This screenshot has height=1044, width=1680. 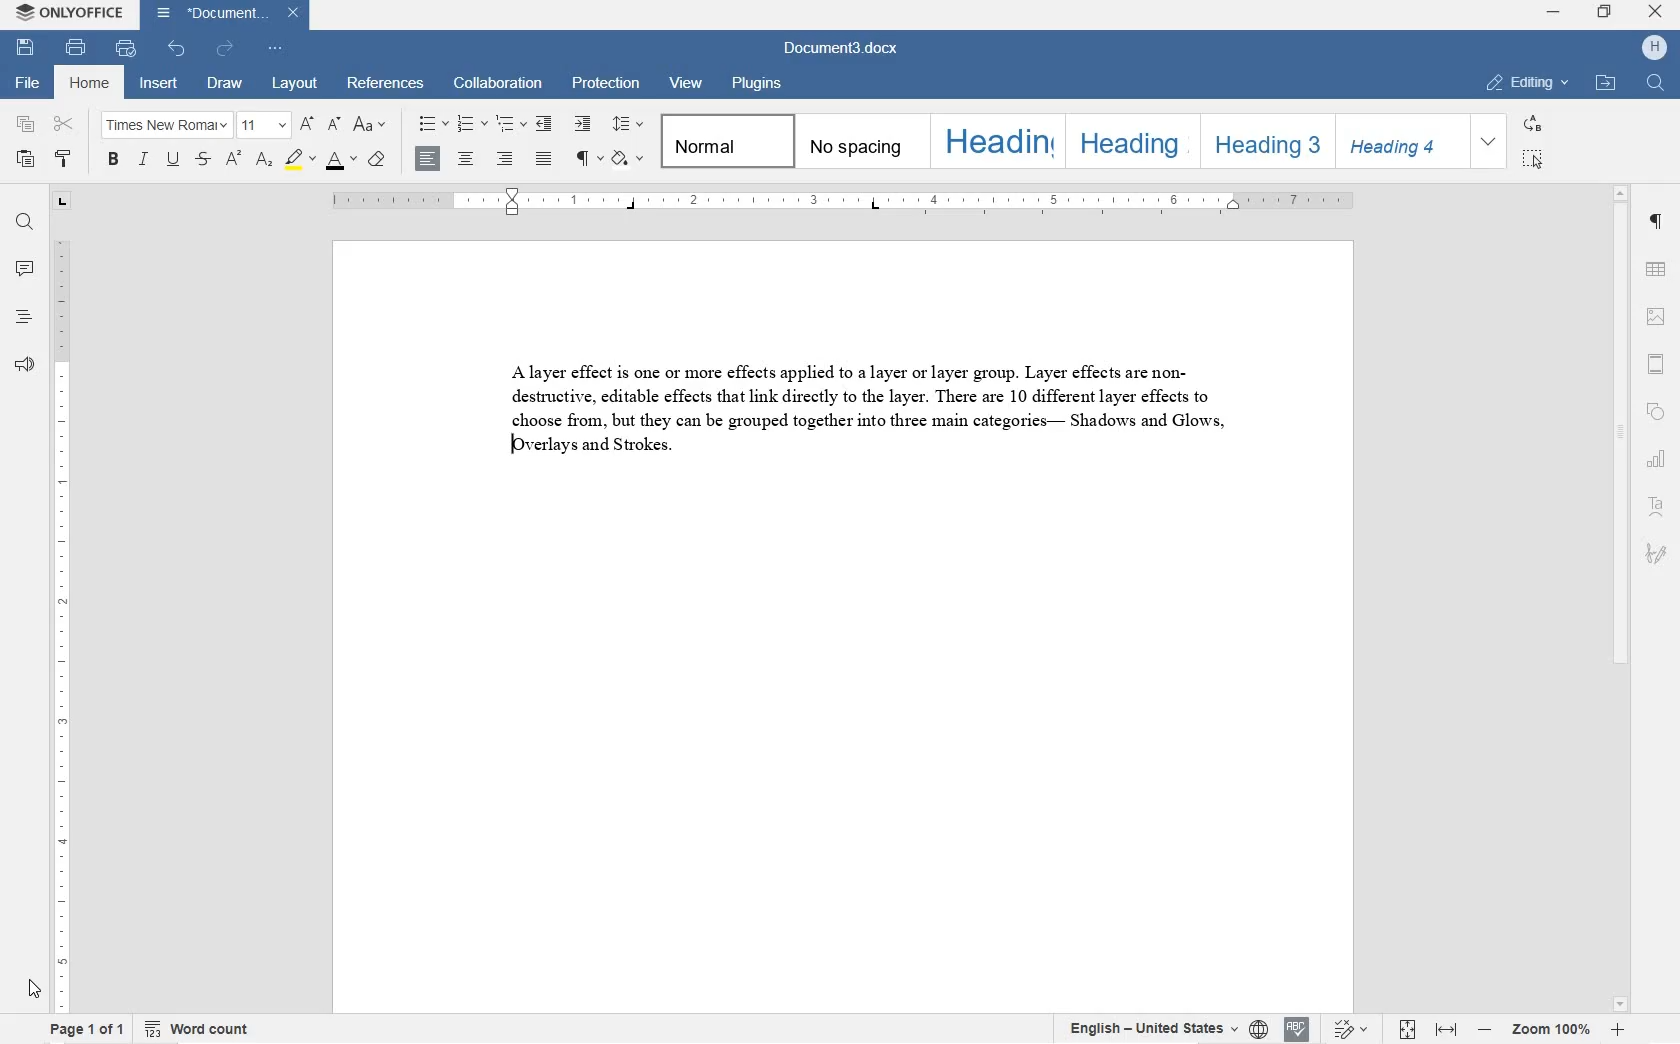 I want to click on redo, so click(x=226, y=50).